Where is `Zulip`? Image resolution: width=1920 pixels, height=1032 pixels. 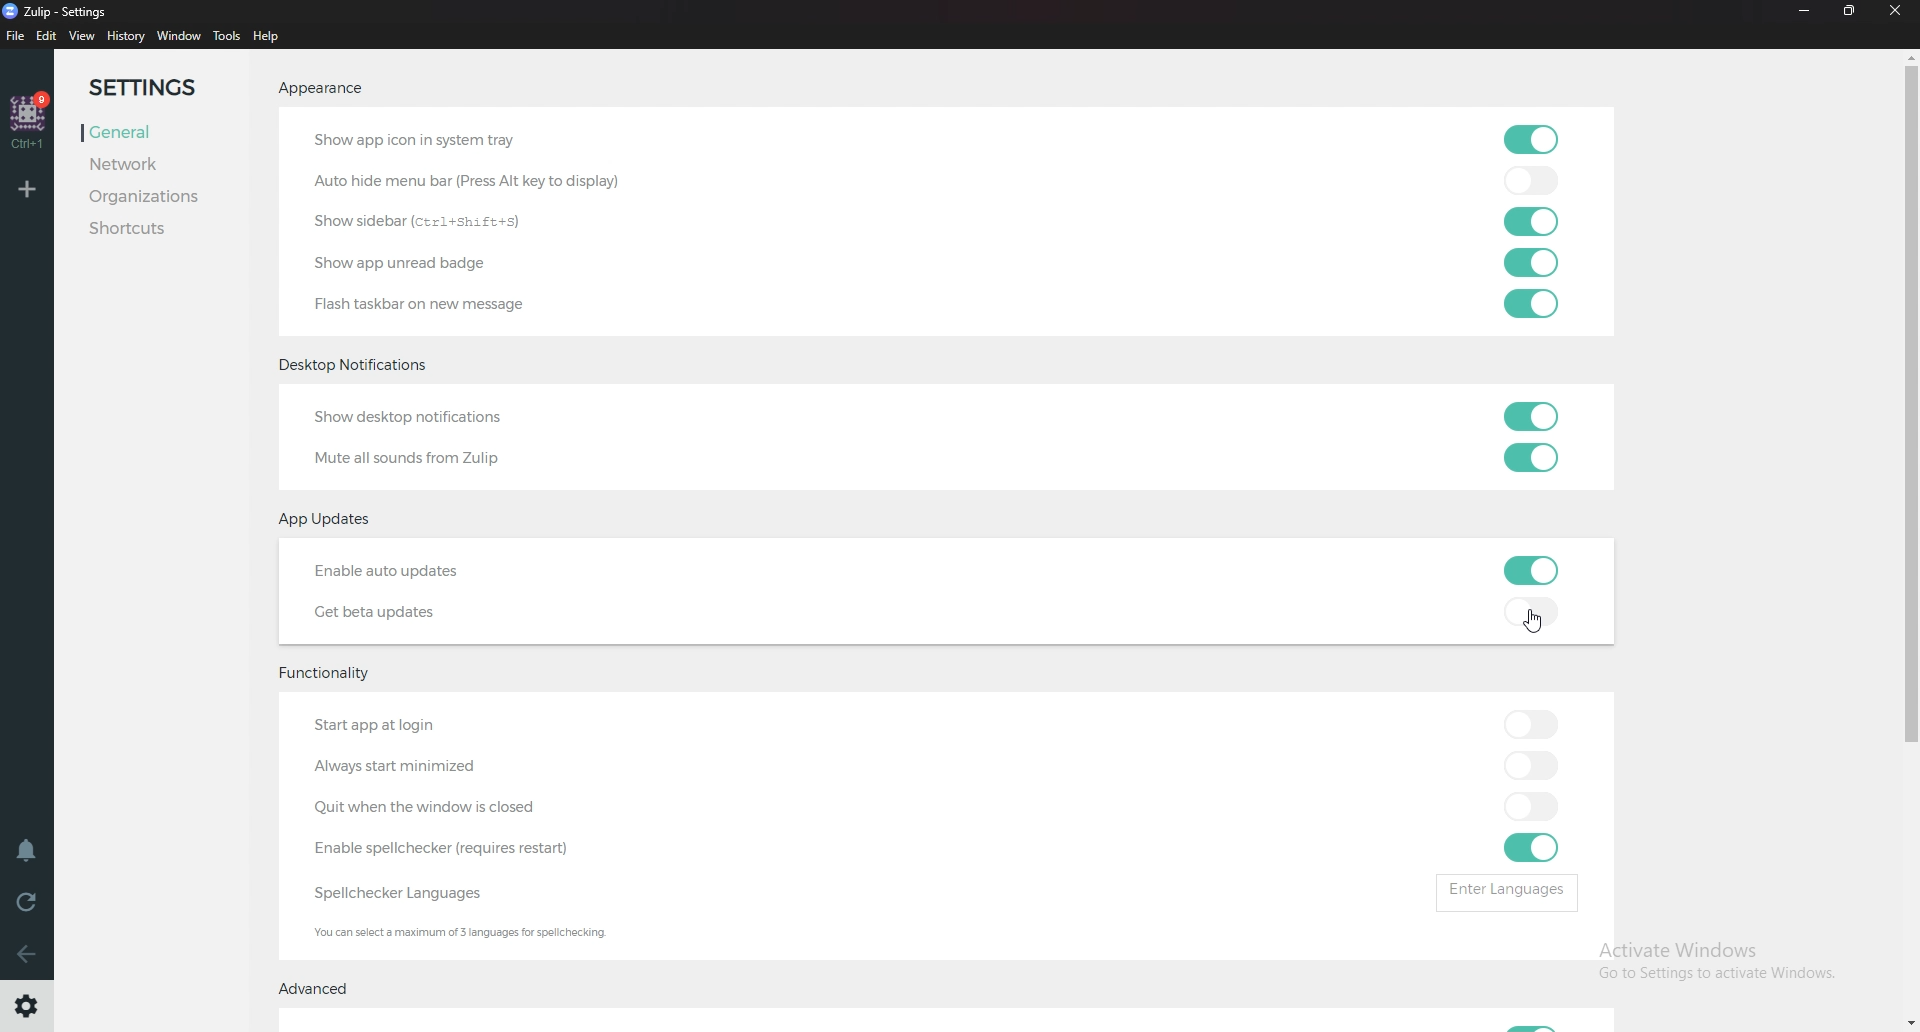
Zulip is located at coordinates (65, 11).